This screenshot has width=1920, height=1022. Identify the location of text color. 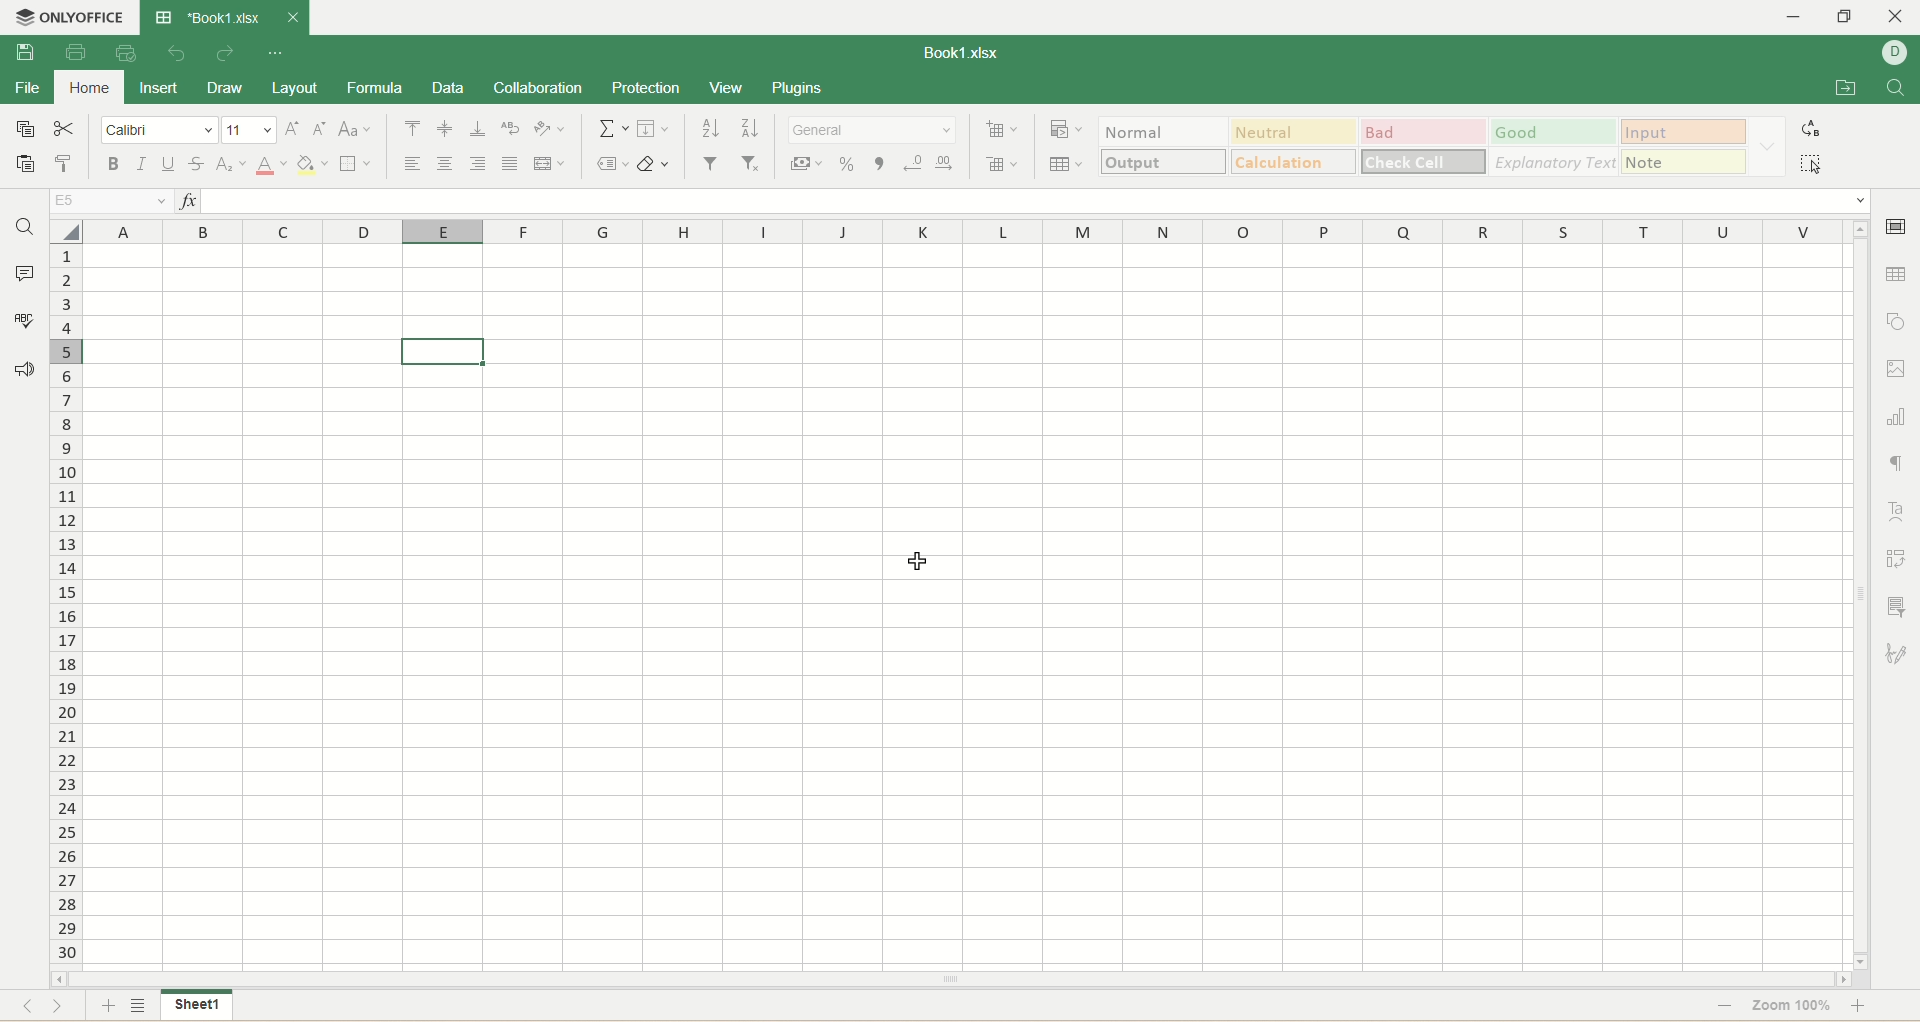
(271, 167).